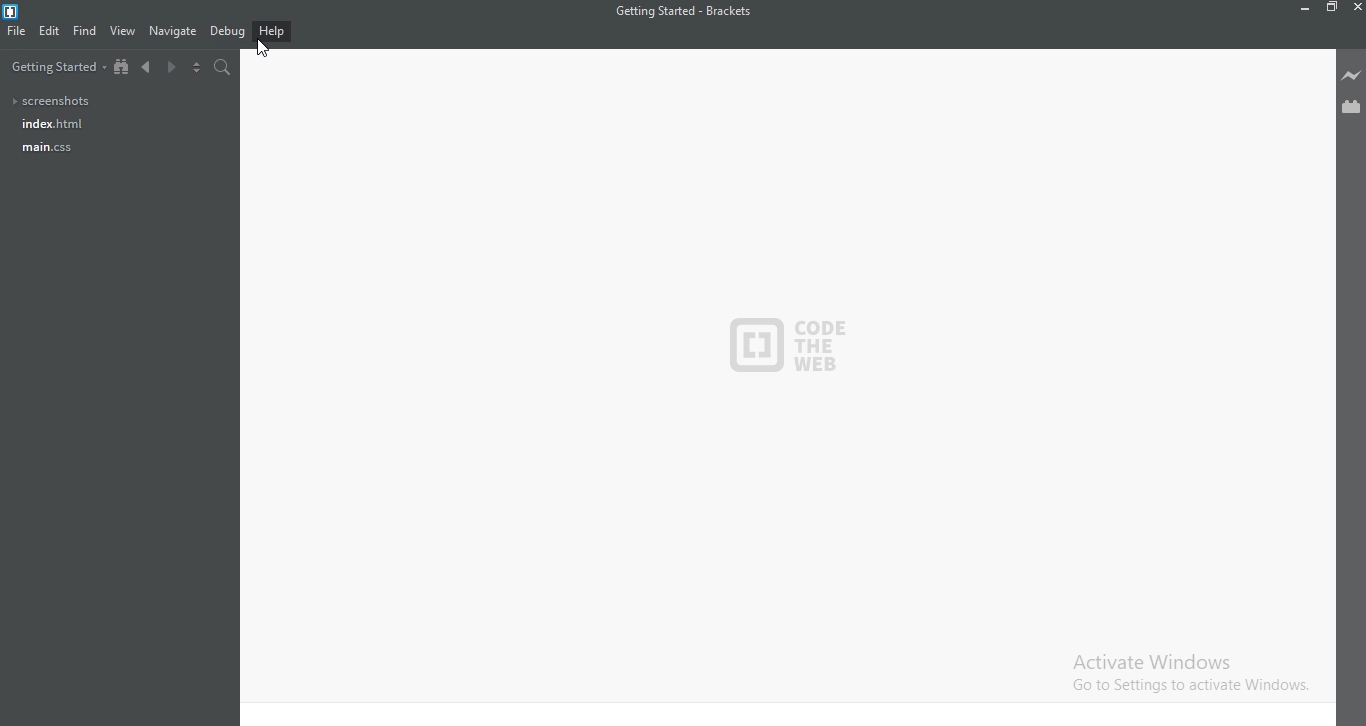 This screenshot has width=1366, height=726. Describe the element at coordinates (15, 32) in the screenshot. I see `File` at that location.